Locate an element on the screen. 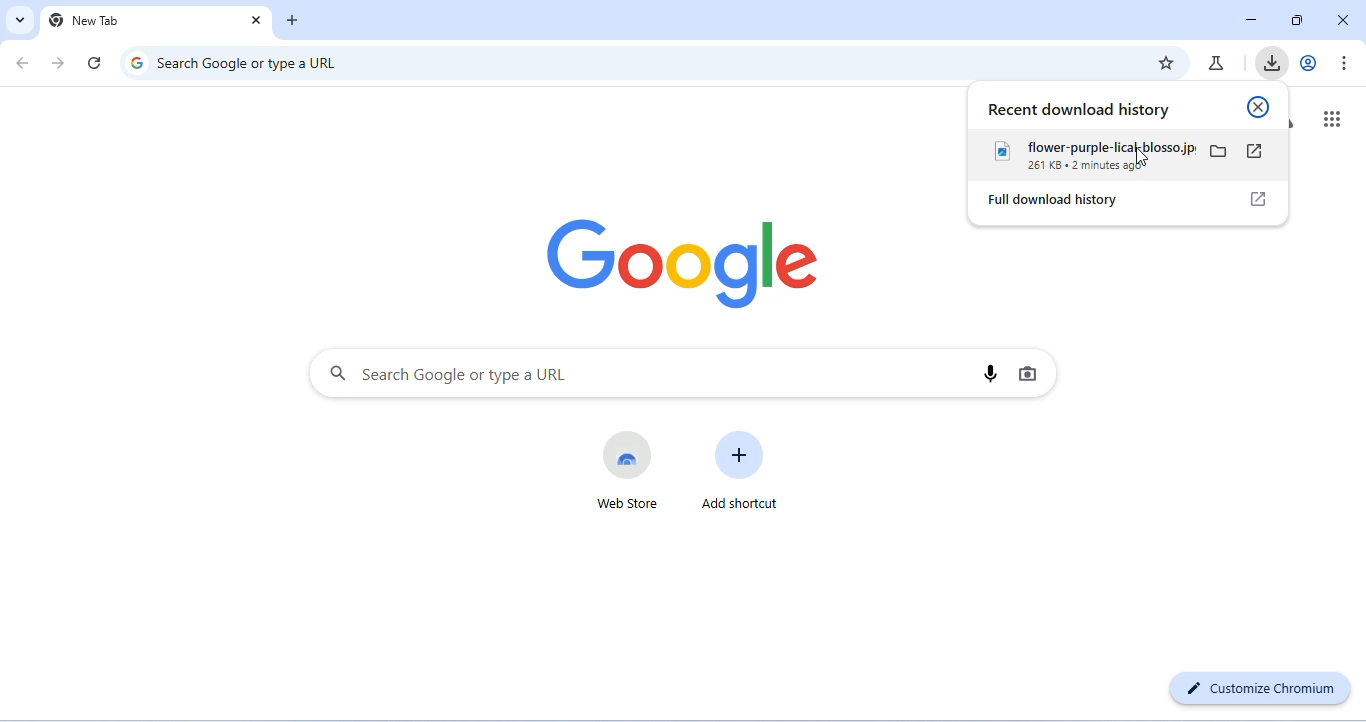  web store is located at coordinates (631, 473).